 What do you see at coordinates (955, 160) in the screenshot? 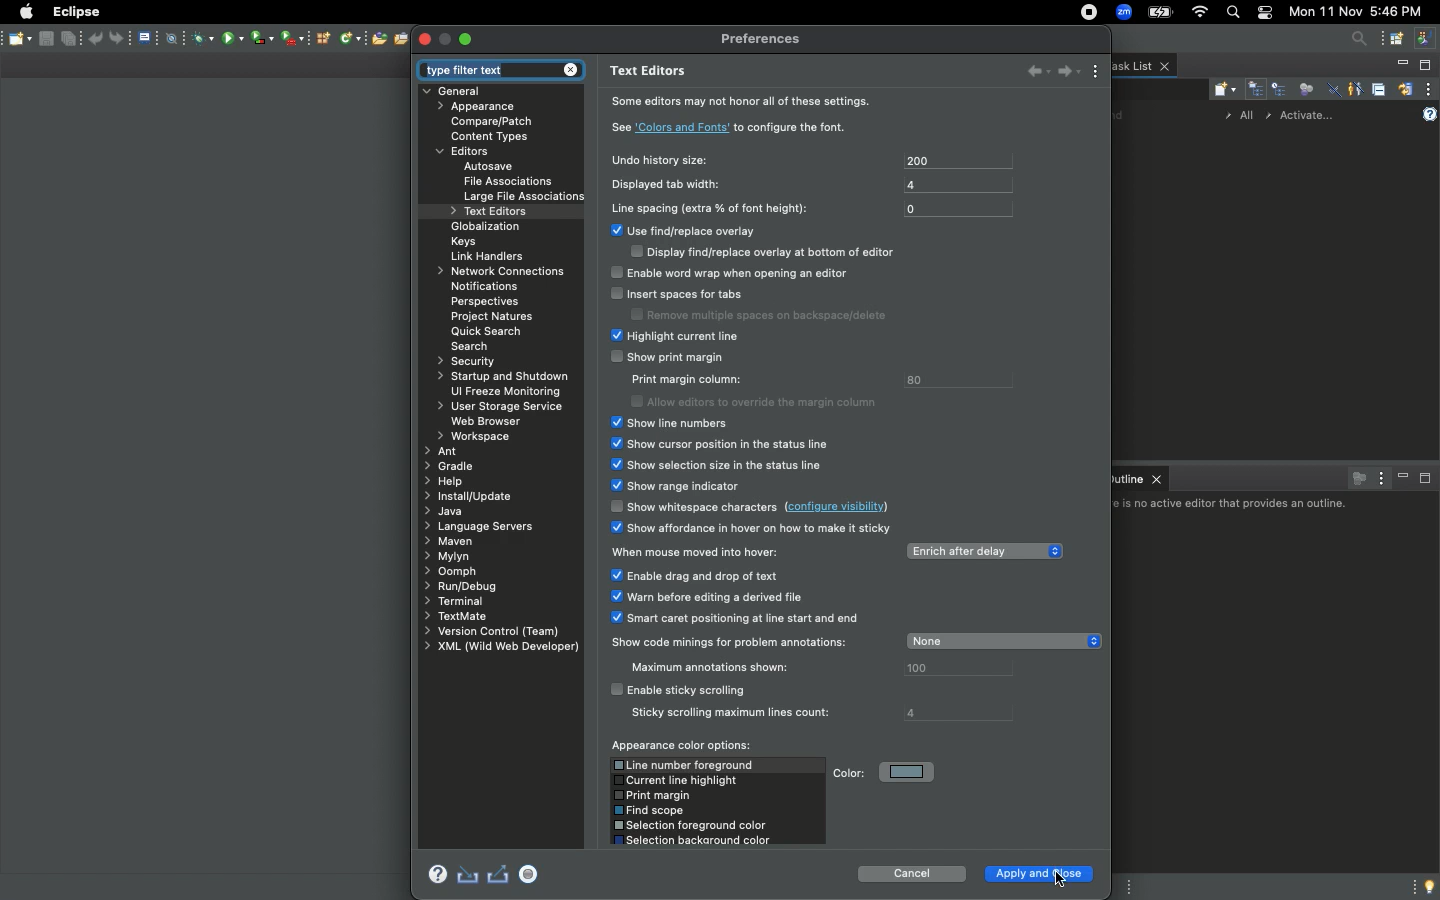
I see `200` at bounding box center [955, 160].